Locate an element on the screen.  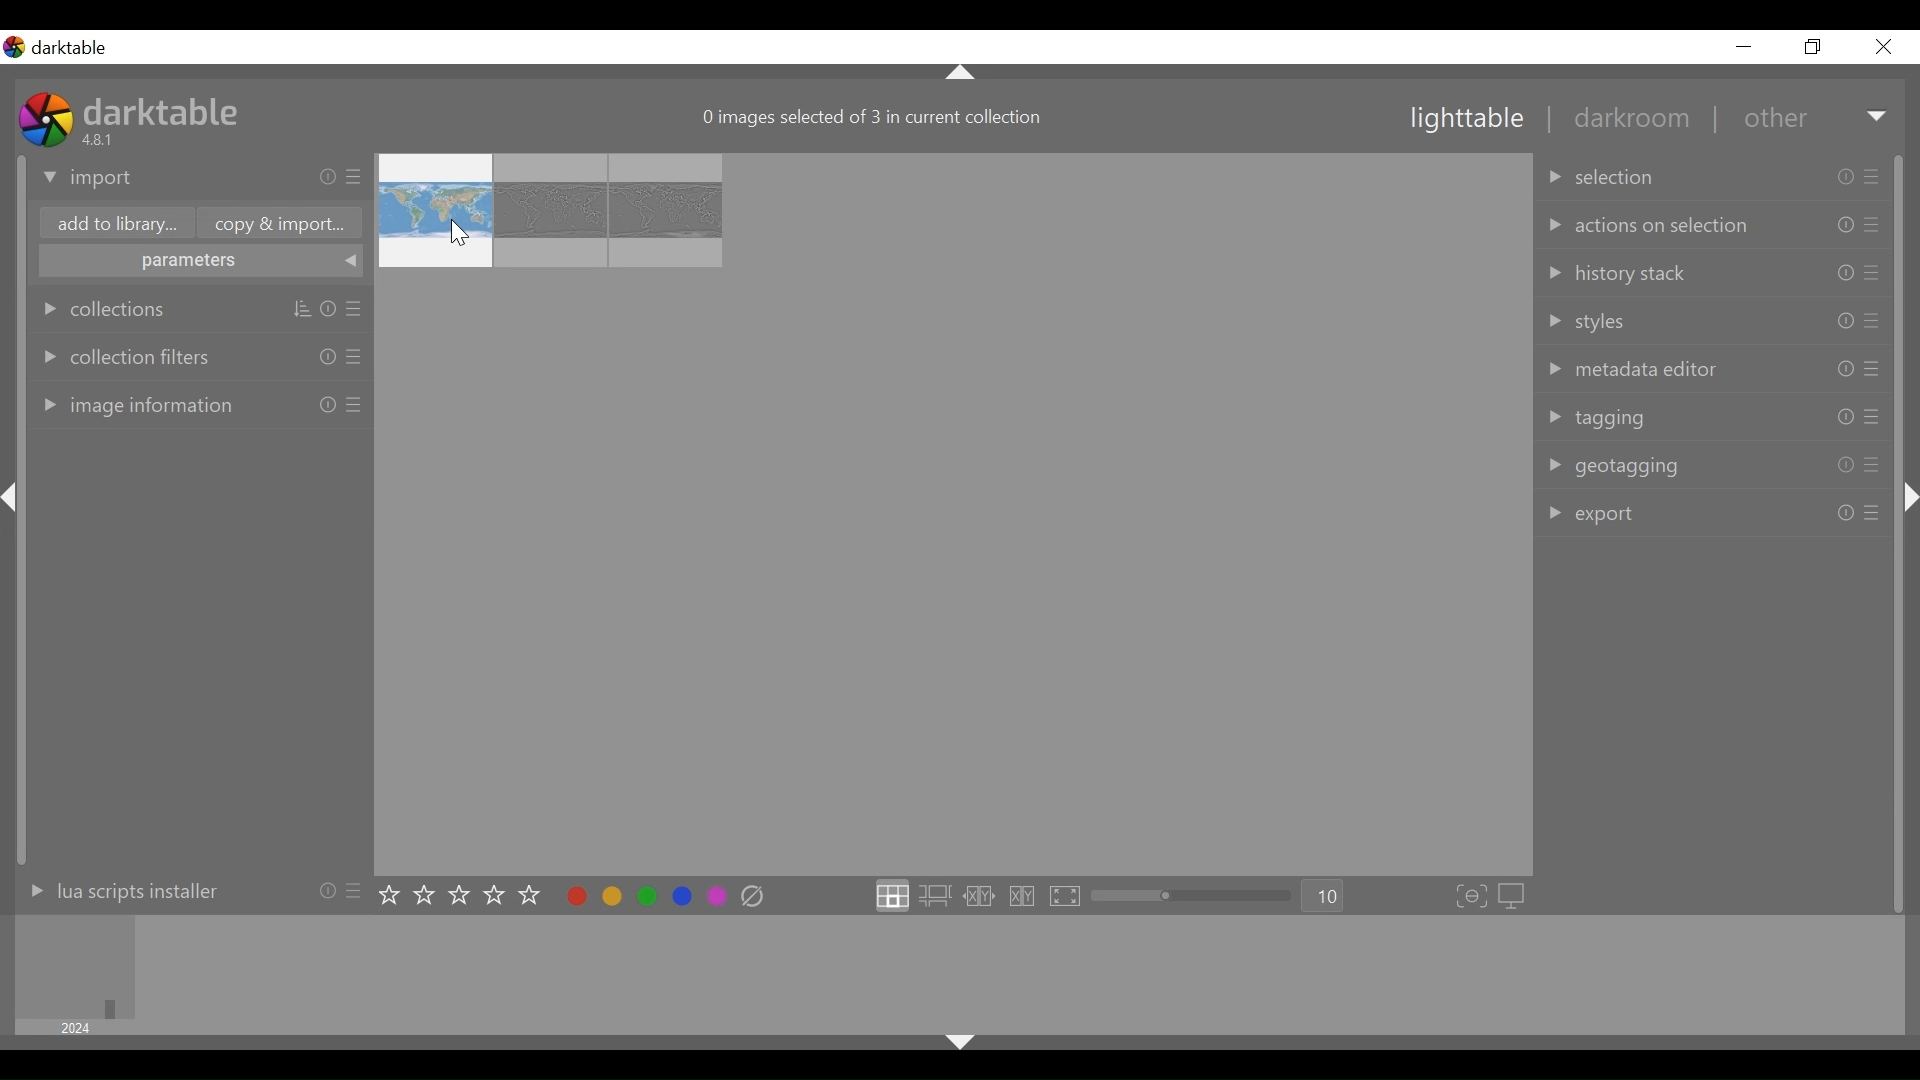
export is located at coordinates (1718, 517).